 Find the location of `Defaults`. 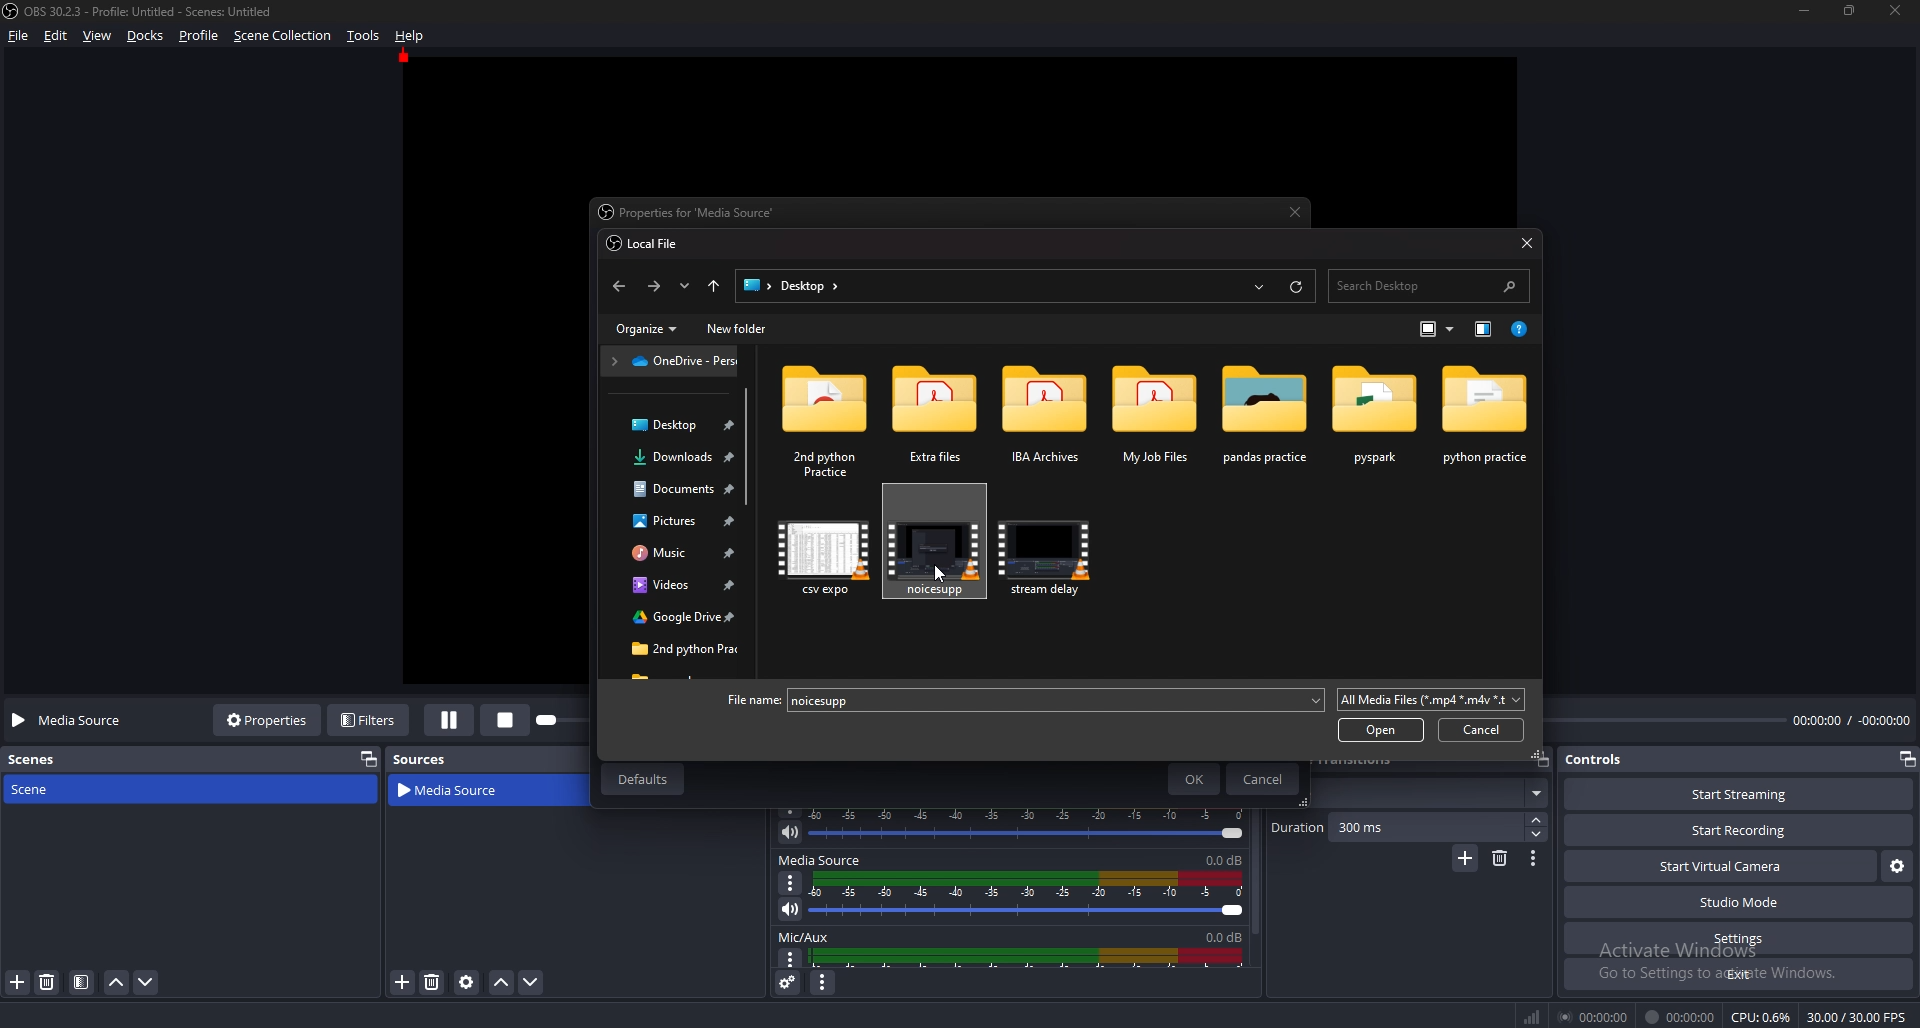

Defaults is located at coordinates (641, 779).